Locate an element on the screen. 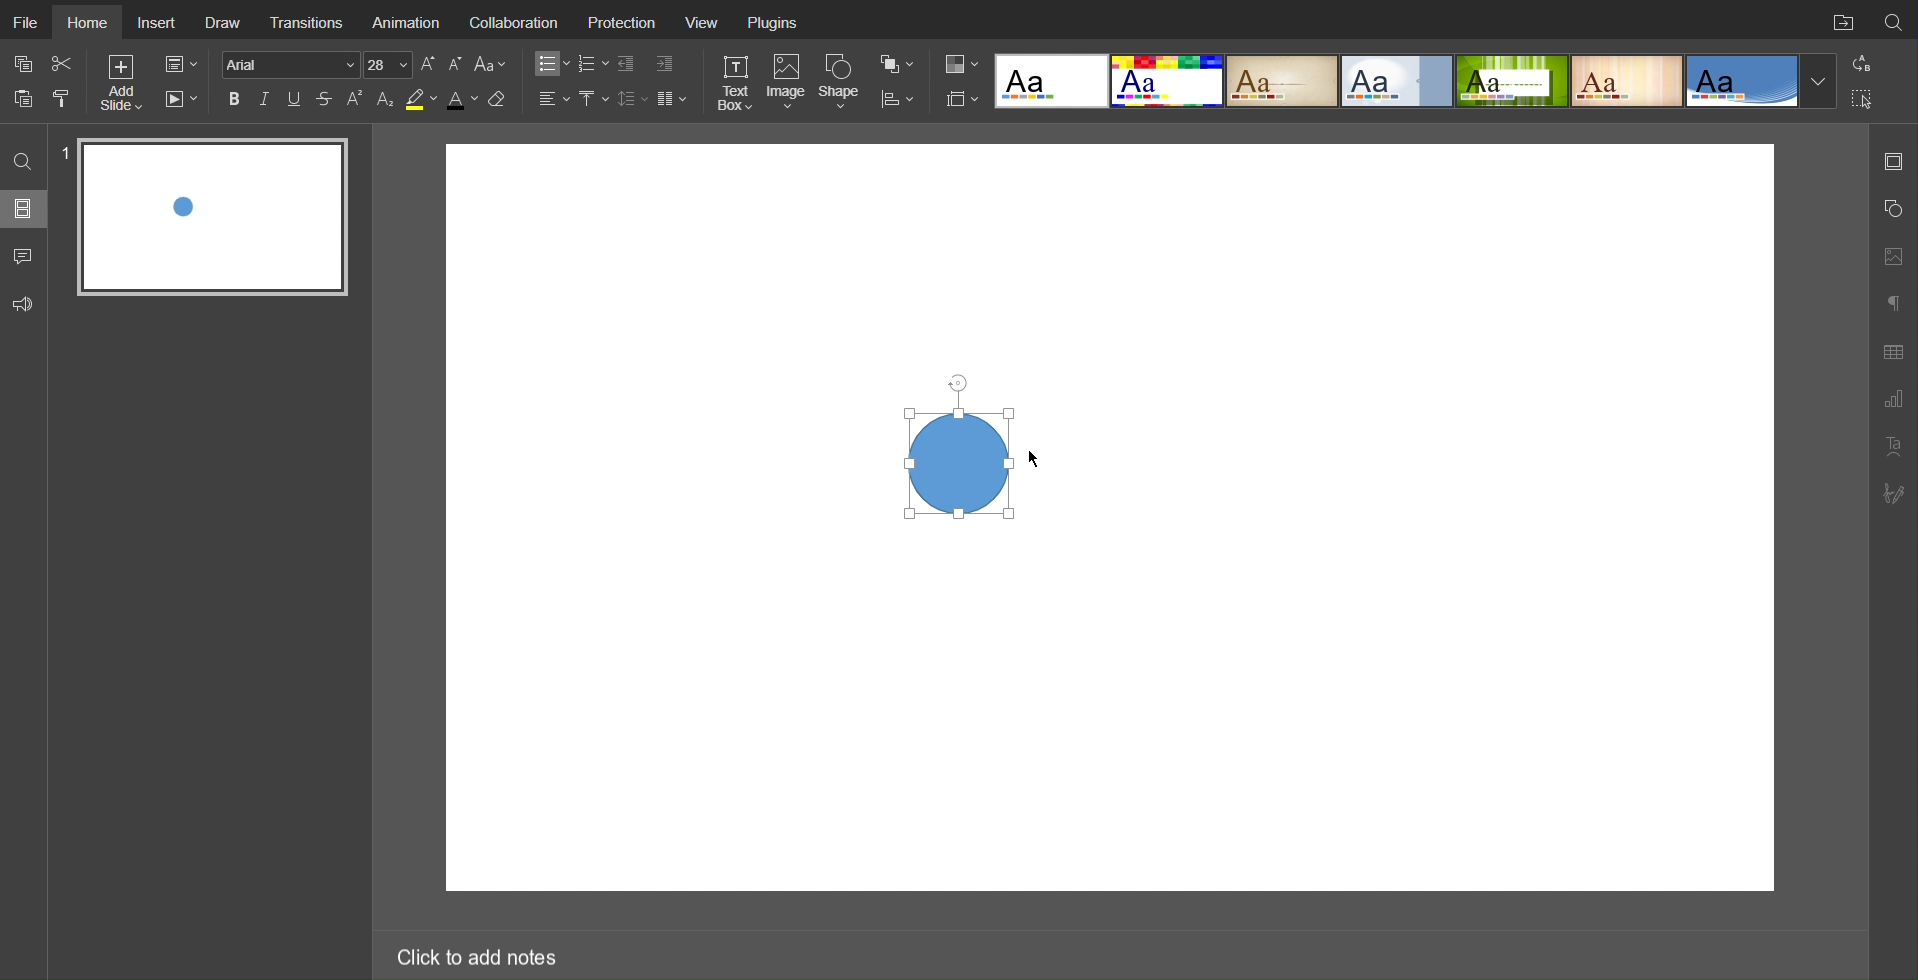  Font Size is located at coordinates (441, 64).